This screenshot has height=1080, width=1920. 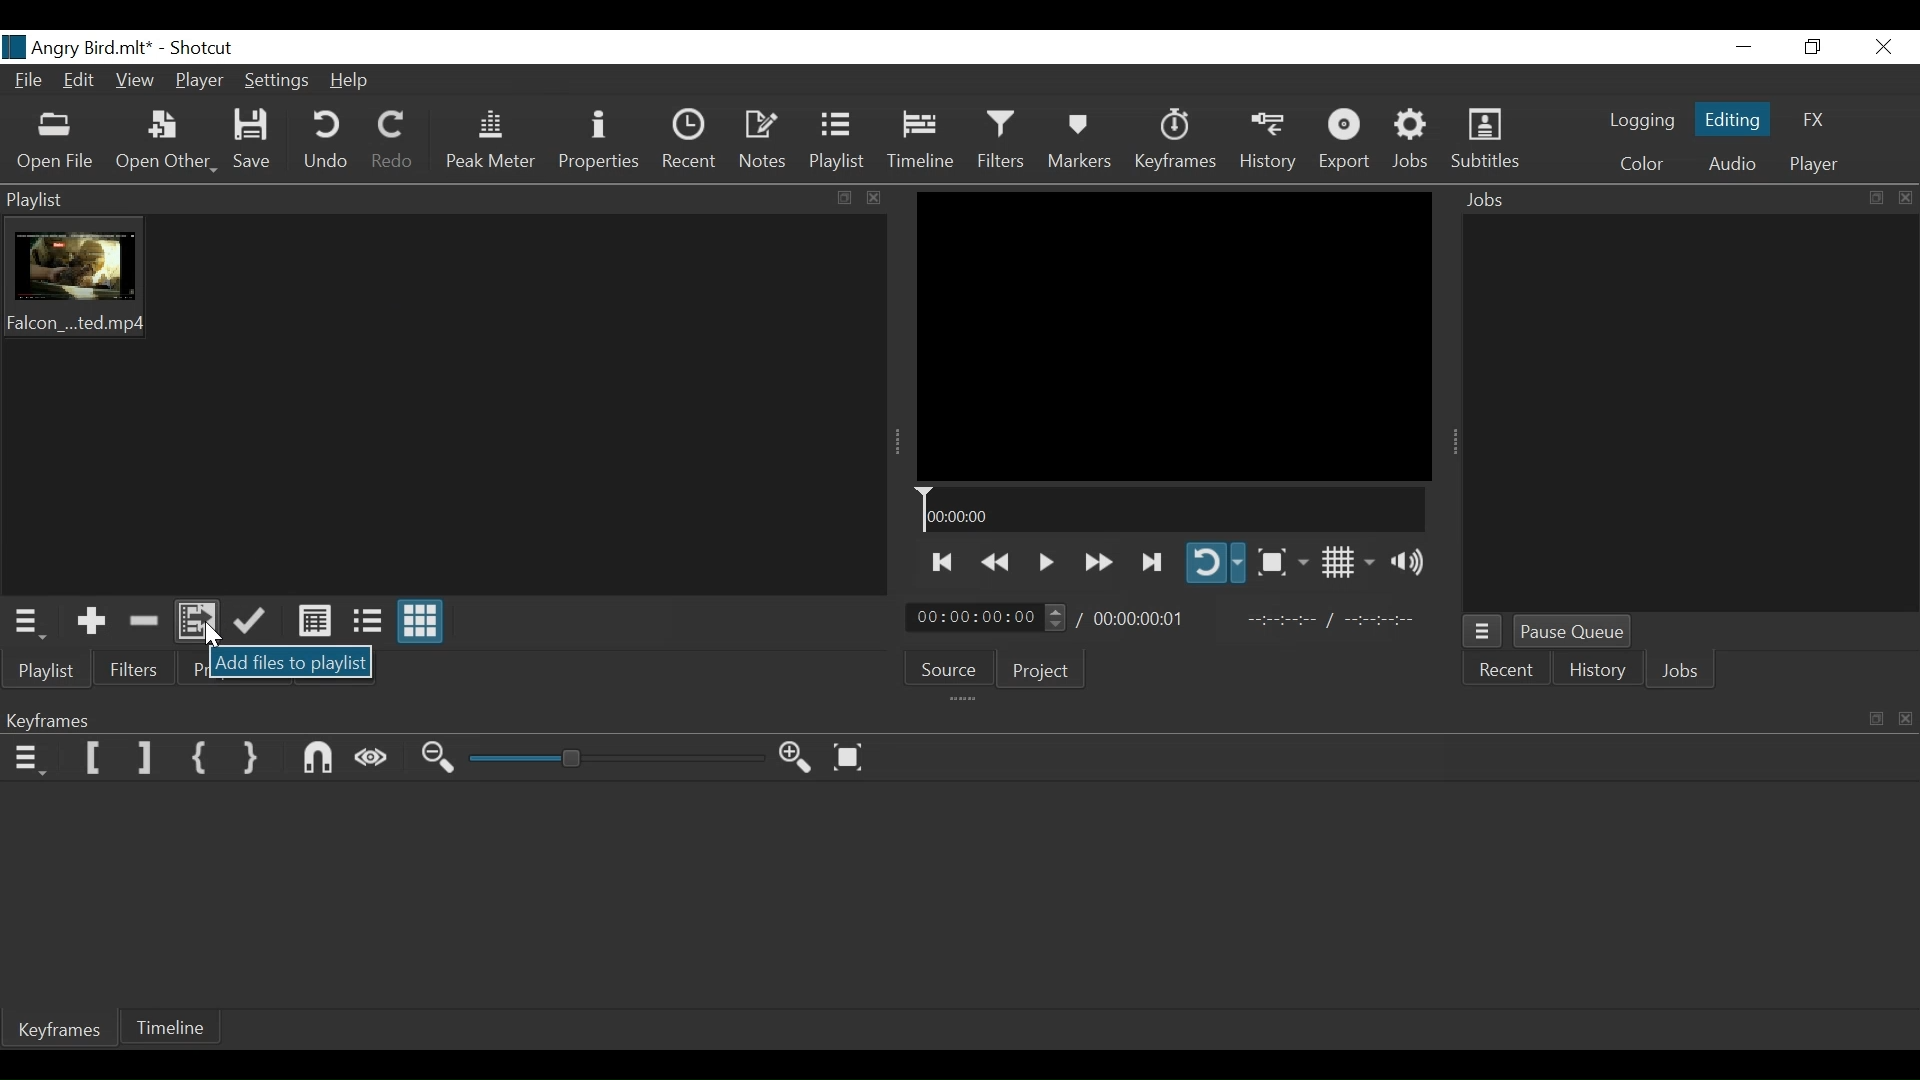 What do you see at coordinates (171, 1027) in the screenshot?
I see `Timeline` at bounding box center [171, 1027].